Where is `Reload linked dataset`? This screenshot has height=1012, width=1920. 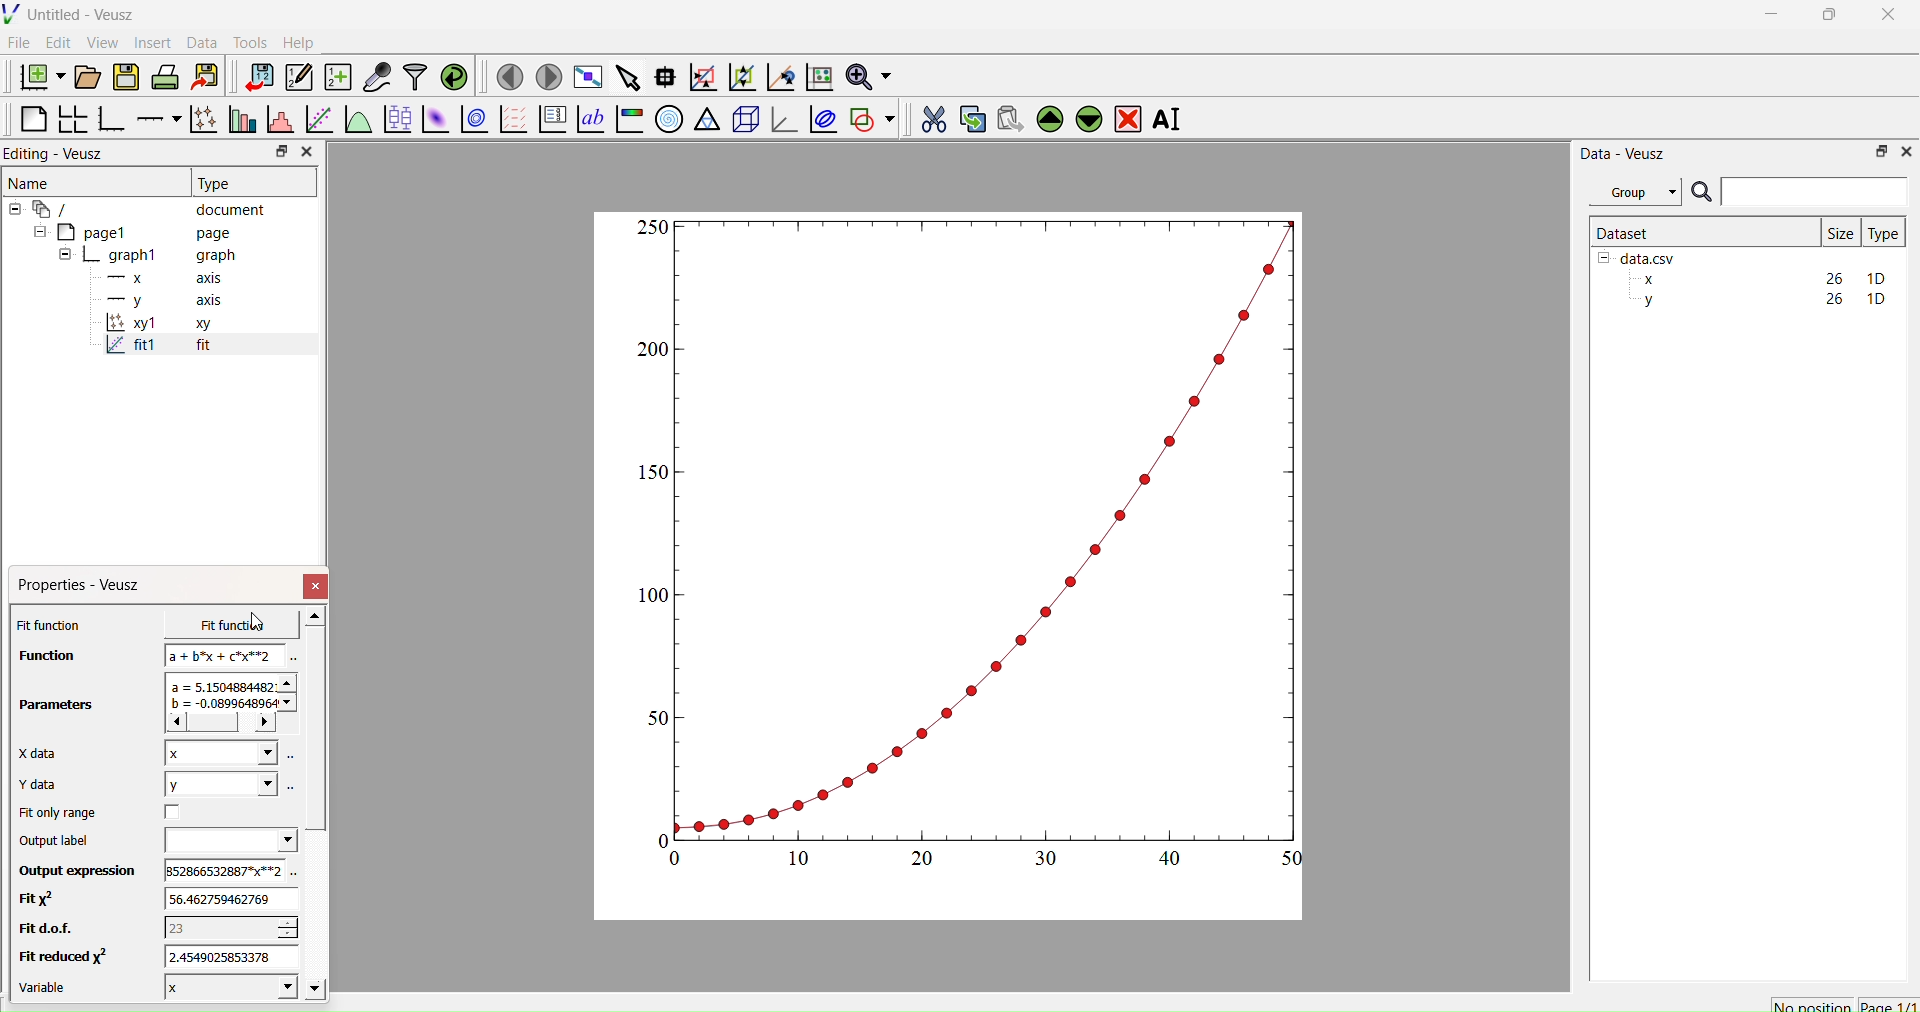 Reload linked dataset is located at coordinates (452, 75).